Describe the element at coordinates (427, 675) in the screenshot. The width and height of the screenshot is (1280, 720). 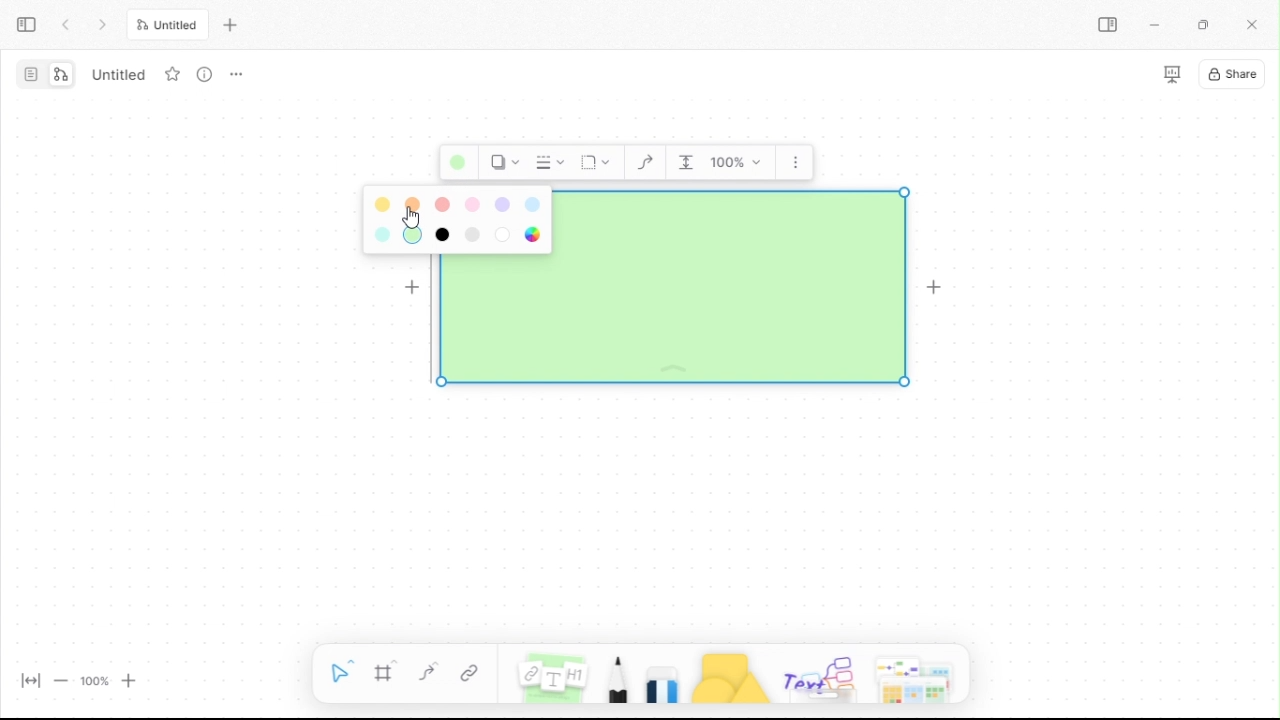
I see `curve` at that location.